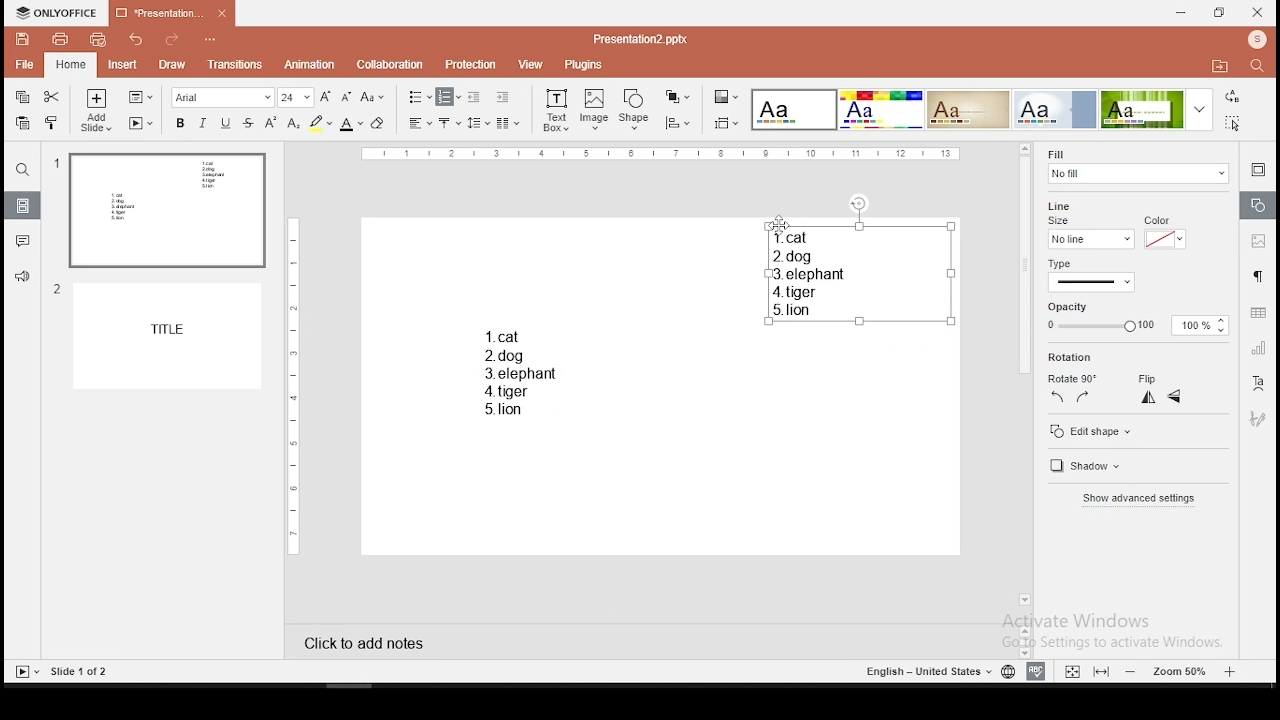 Image resolution: width=1280 pixels, height=720 pixels. I want to click on paragraph settings, so click(1257, 278).